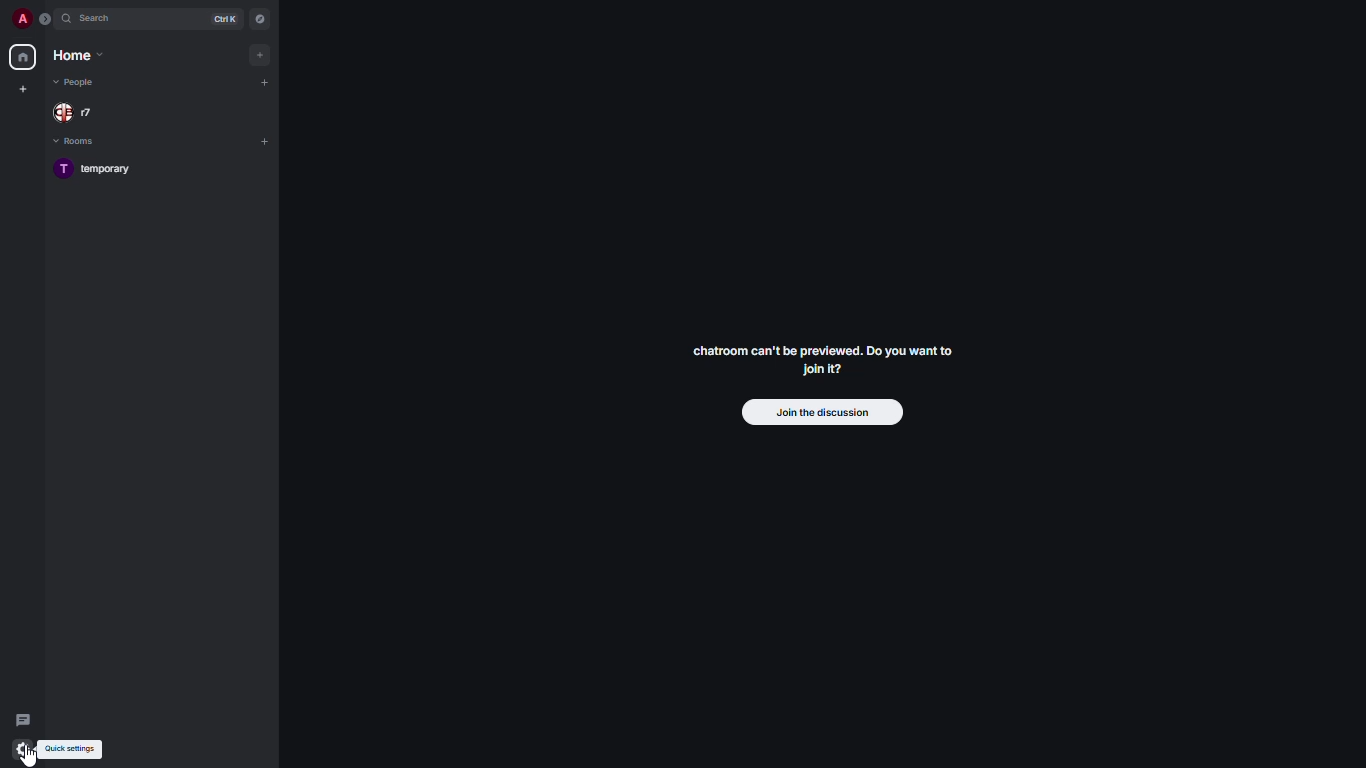  I want to click on add, so click(264, 141).